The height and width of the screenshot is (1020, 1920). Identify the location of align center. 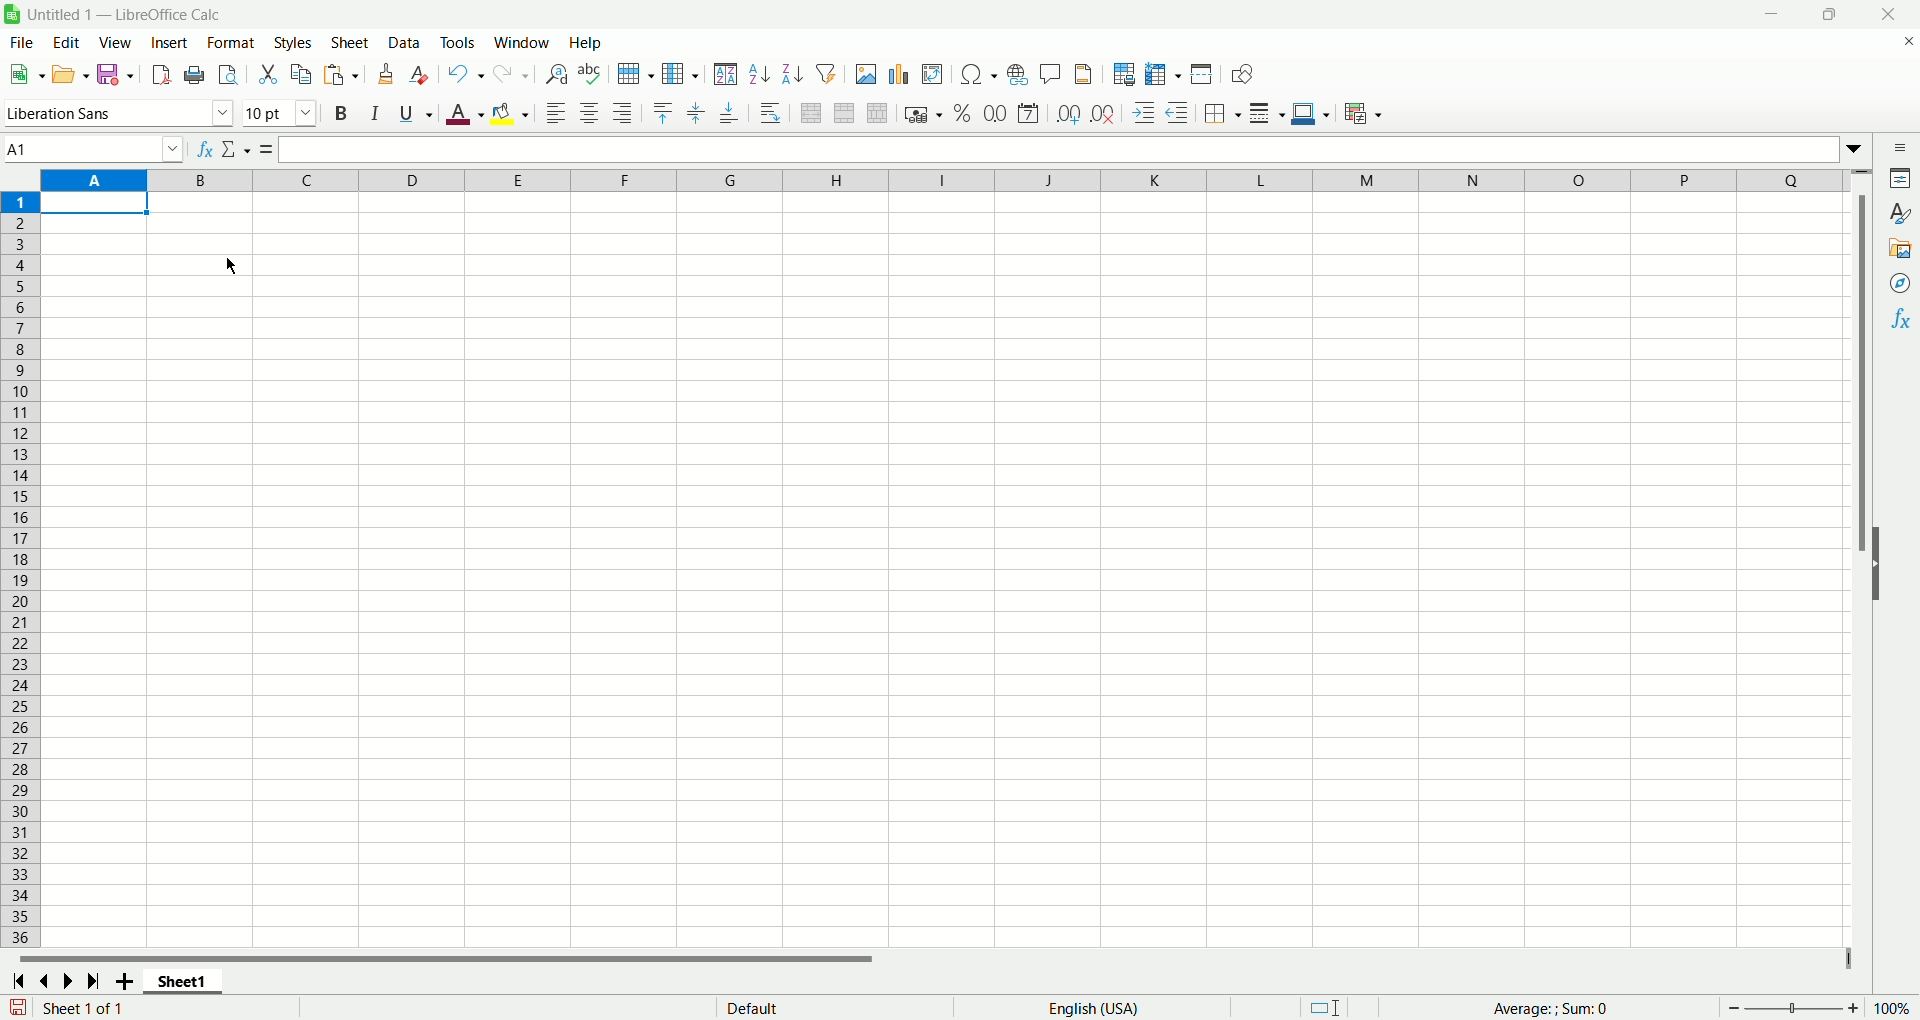
(593, 114).